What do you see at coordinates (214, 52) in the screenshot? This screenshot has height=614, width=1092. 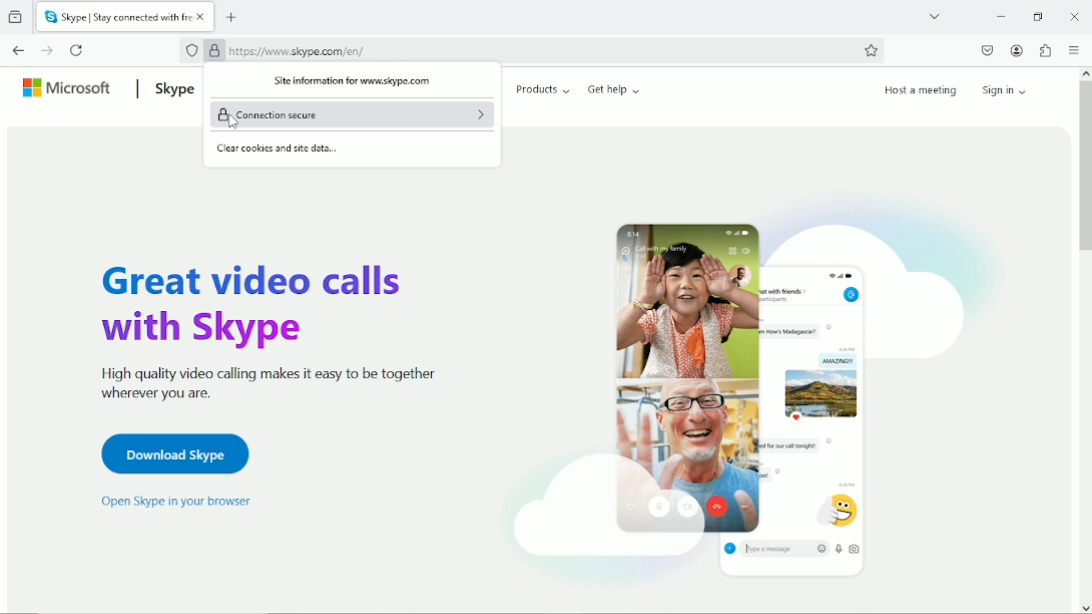 I see `Verified by Microsoft Corporation` at bounding box center [214, 52].